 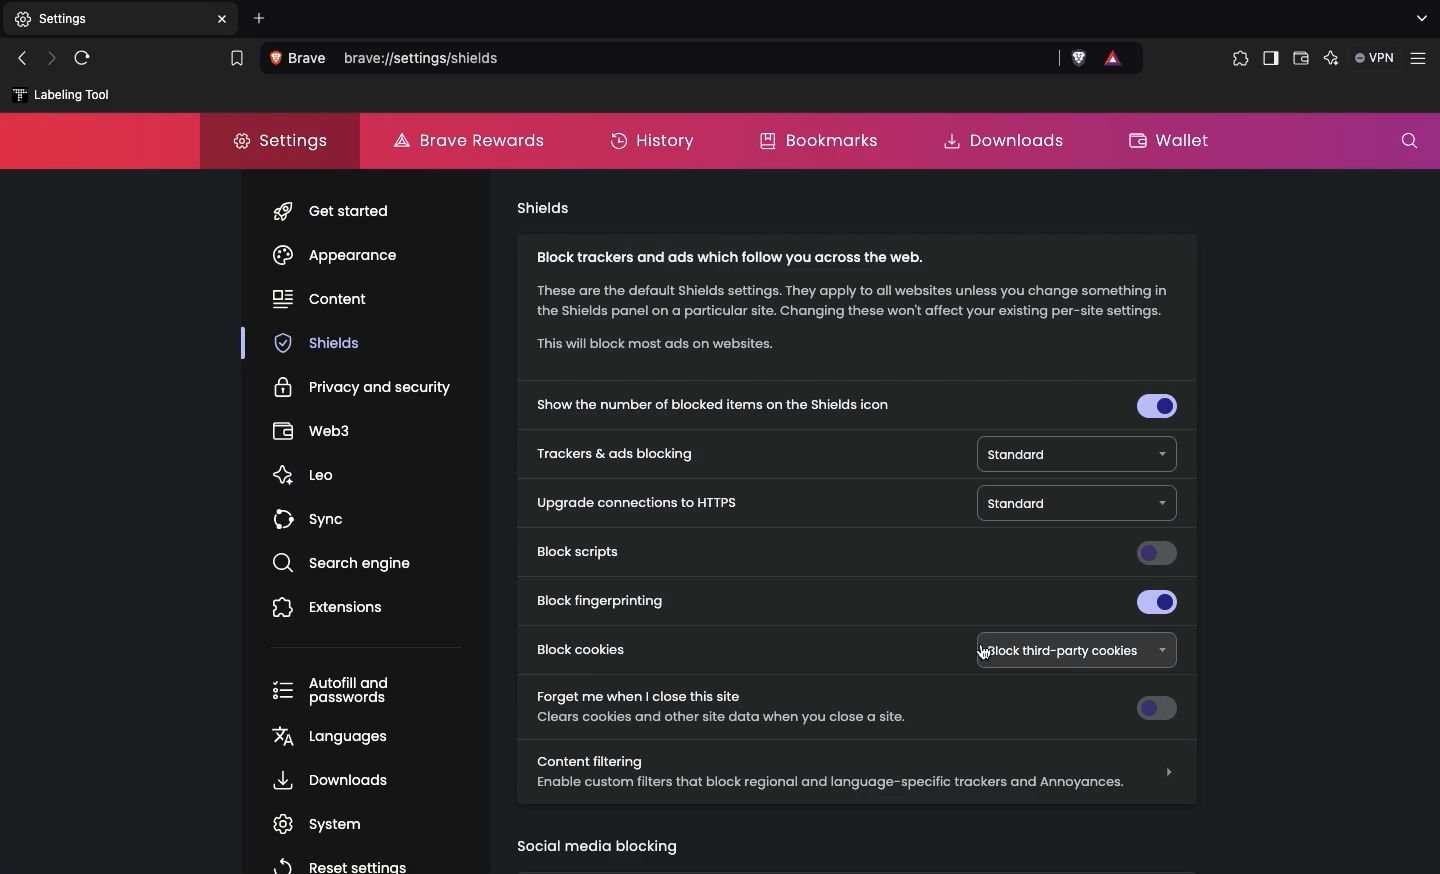 What do you see at coordinates (596, 650) in the screenshot?
I see `Block cookies` at bounding box center [596, 650].